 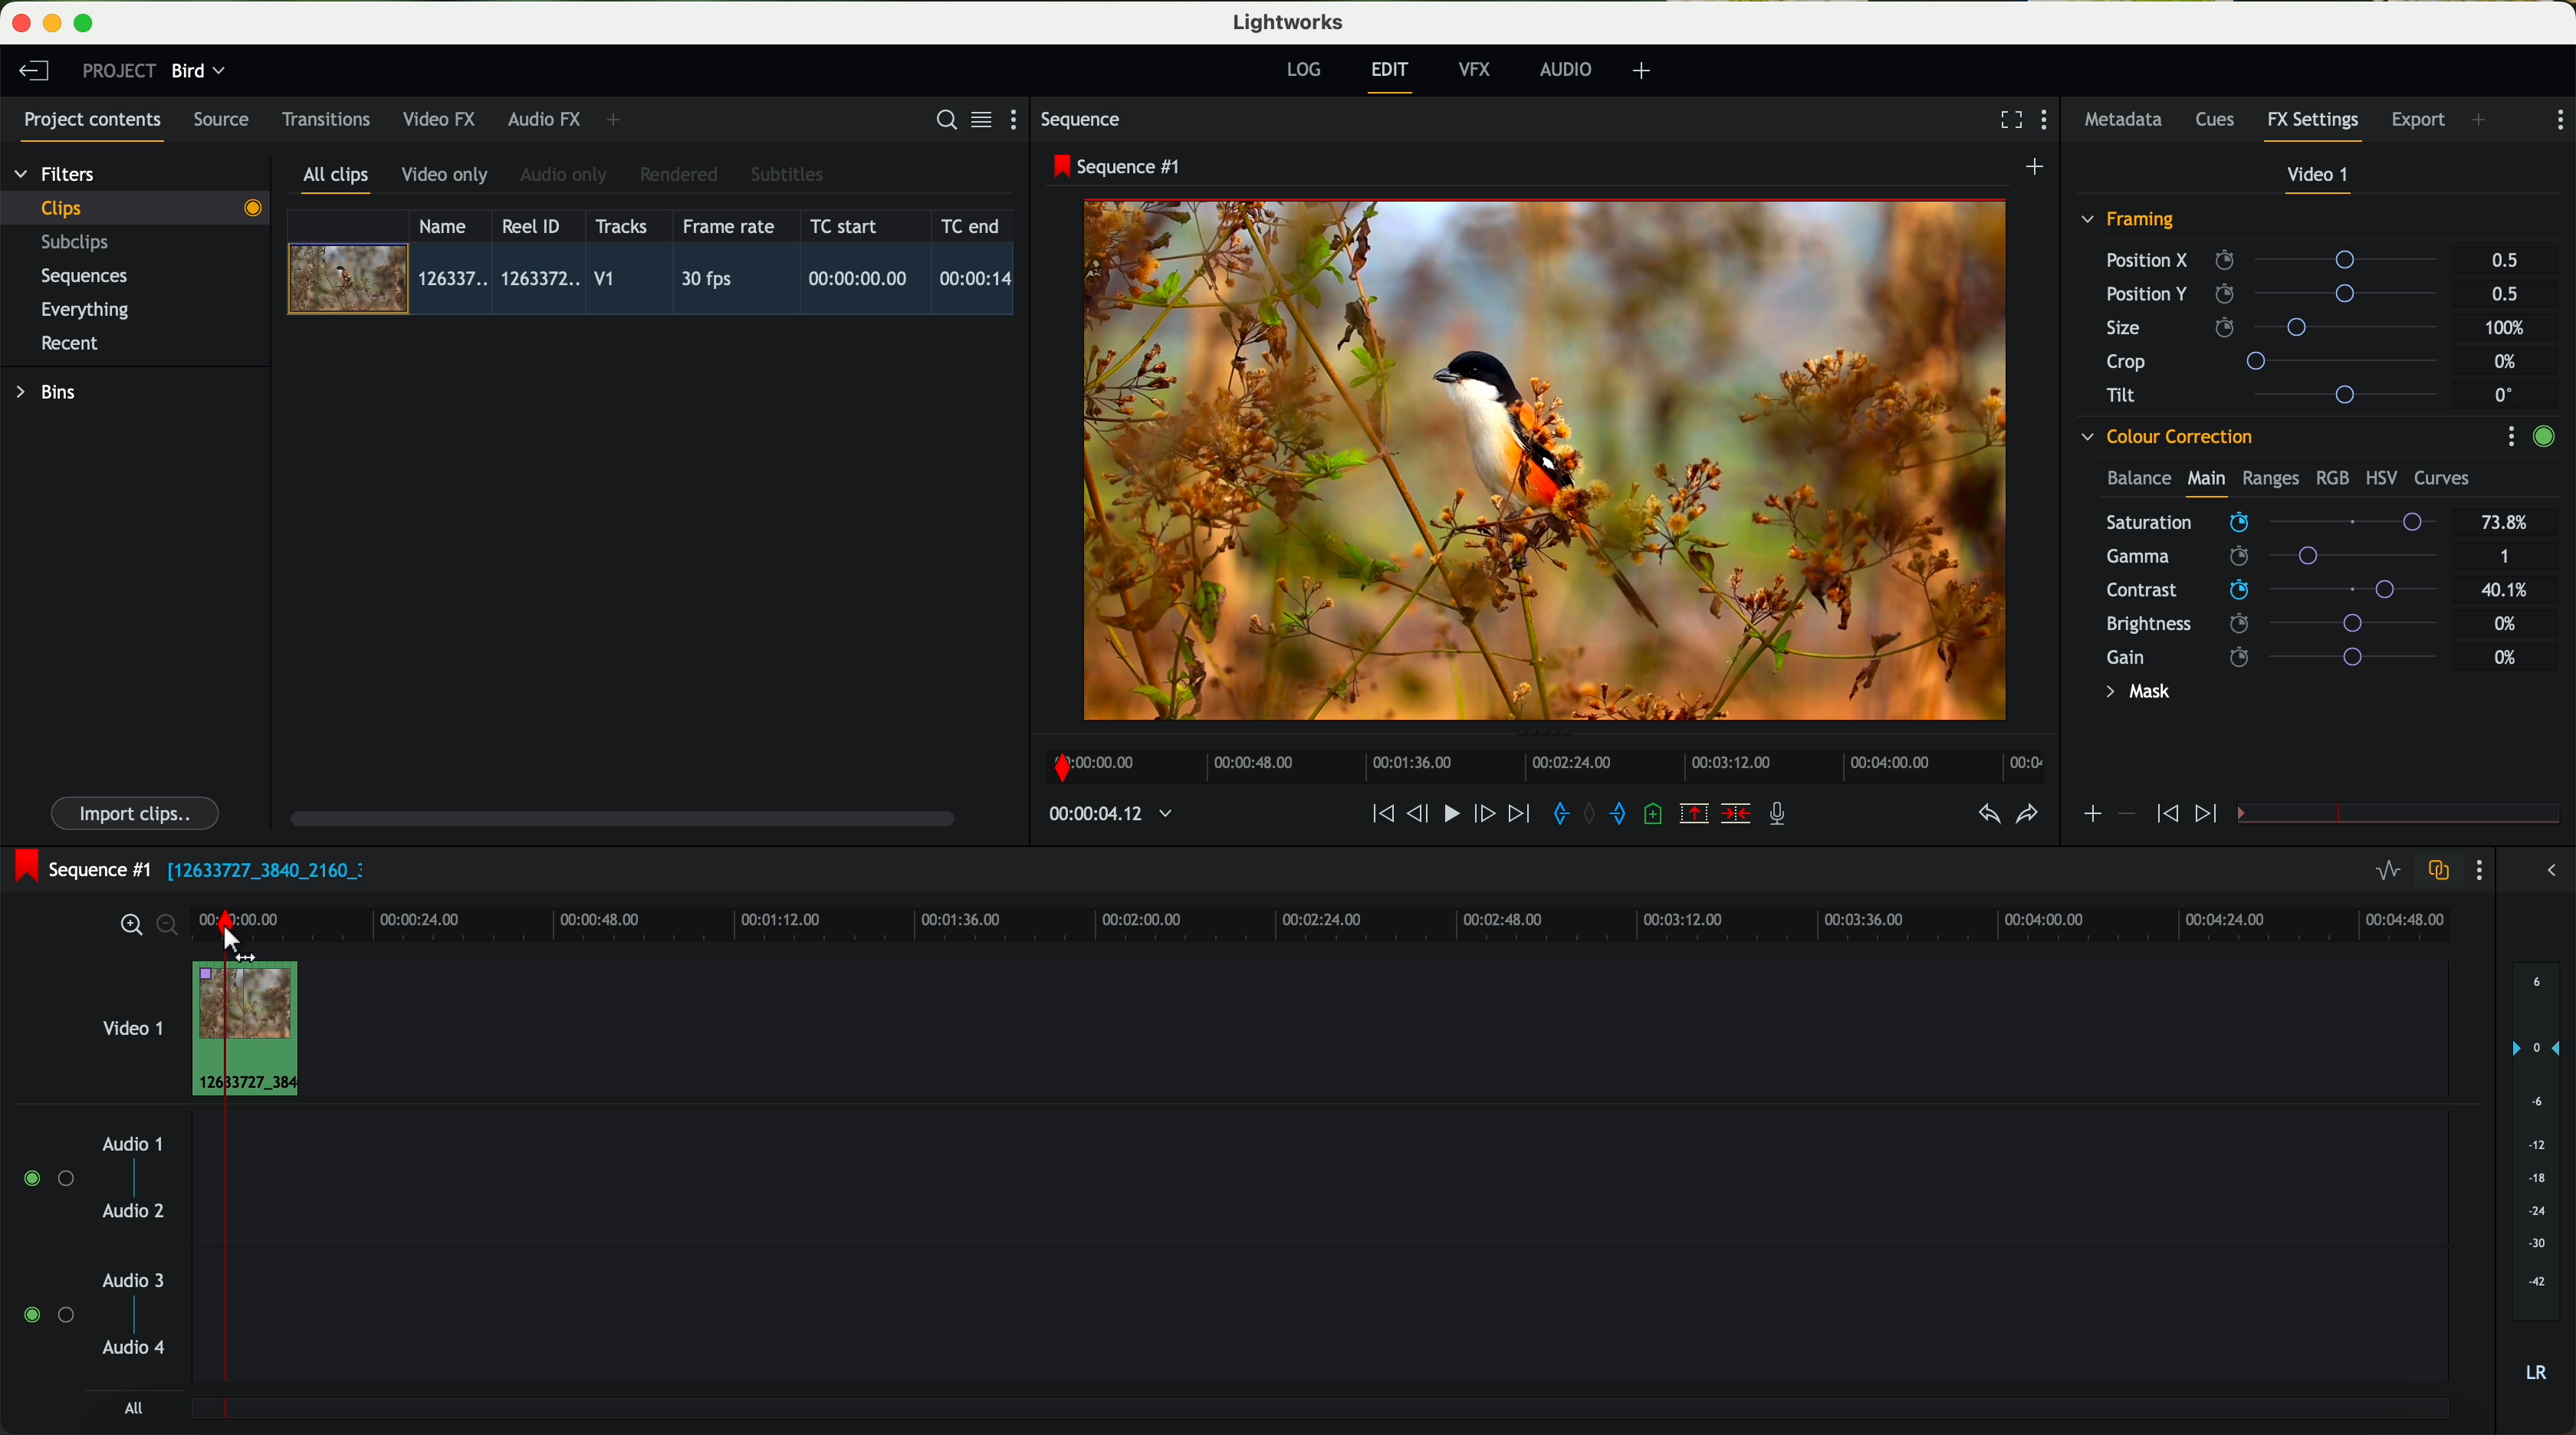 What do you see at coordinates (49, 393) in the screenshot?
I see `bins` at bounding box center [49, 393].